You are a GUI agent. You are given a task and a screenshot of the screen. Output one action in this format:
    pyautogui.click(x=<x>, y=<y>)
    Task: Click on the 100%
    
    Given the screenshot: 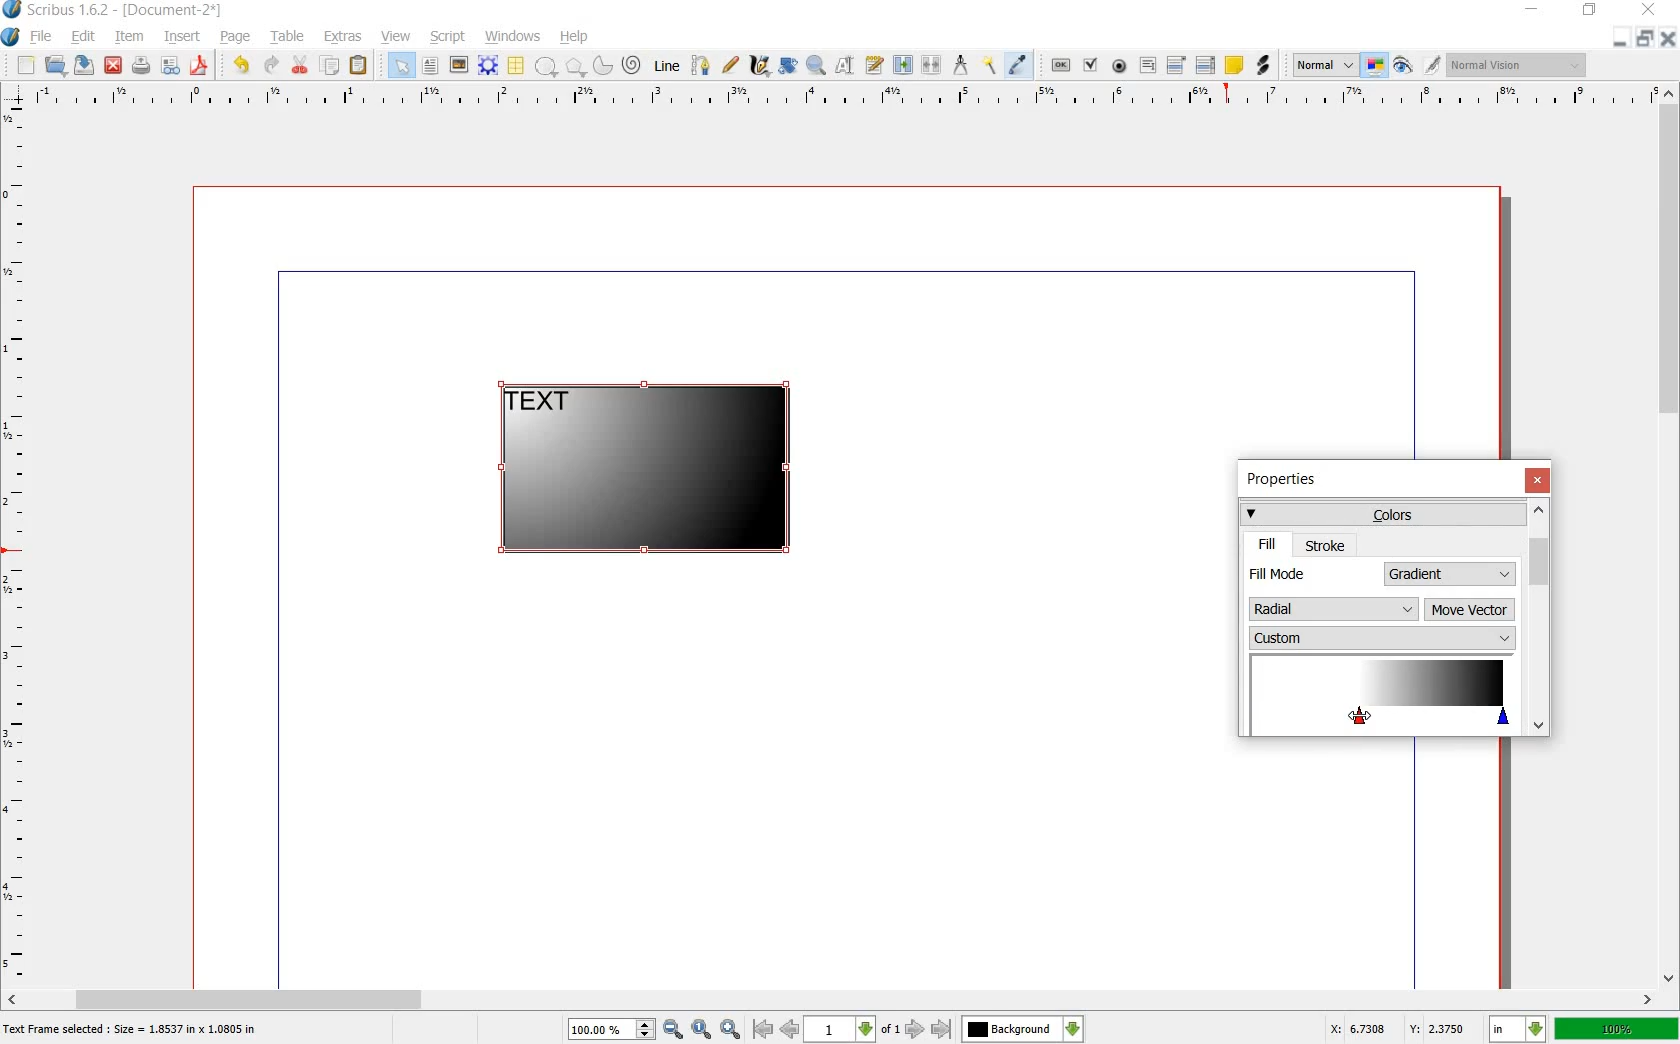 What is the action you would take?
    pyautogui.click(x=1617, y=1028)
    